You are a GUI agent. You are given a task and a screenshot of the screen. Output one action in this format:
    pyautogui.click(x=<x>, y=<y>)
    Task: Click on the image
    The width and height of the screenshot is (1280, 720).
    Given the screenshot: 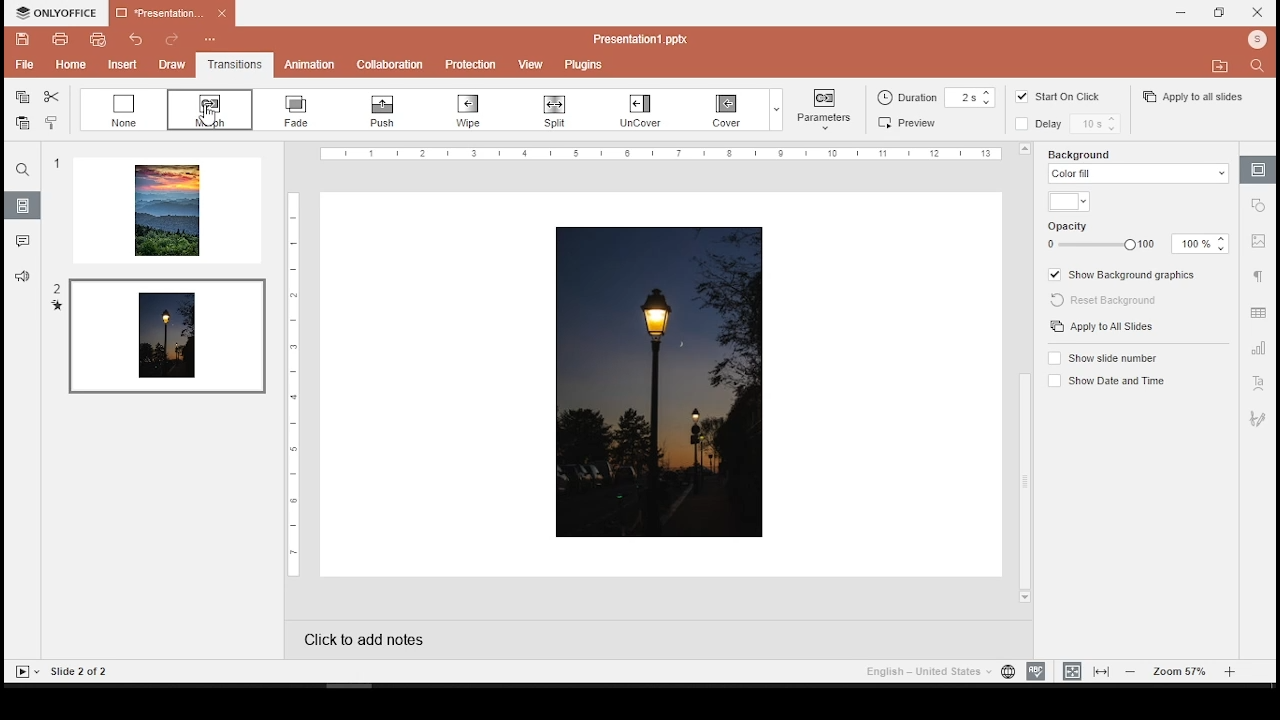 What is the action you would take?
    pyautogui.click(x=662, y=383)
    